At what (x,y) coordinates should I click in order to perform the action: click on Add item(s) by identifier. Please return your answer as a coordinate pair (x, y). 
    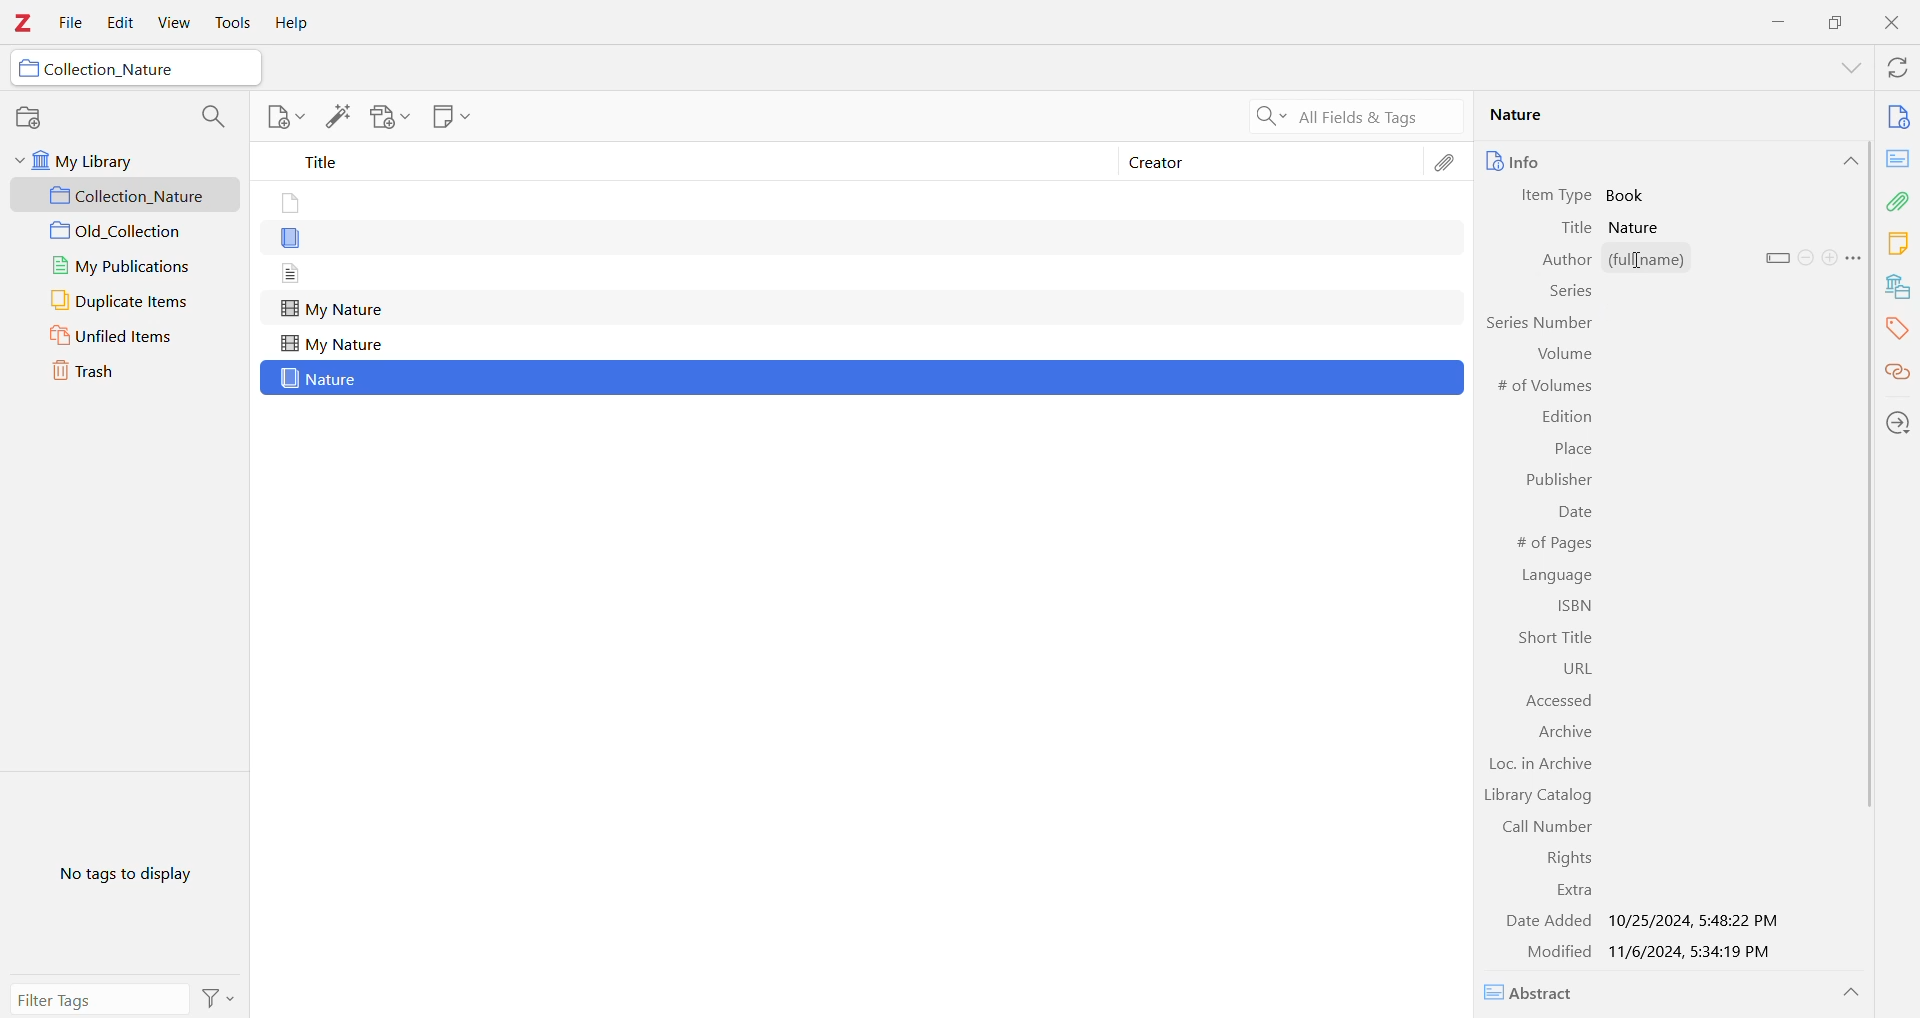
    Looking at the image, I should click on (337, 117).